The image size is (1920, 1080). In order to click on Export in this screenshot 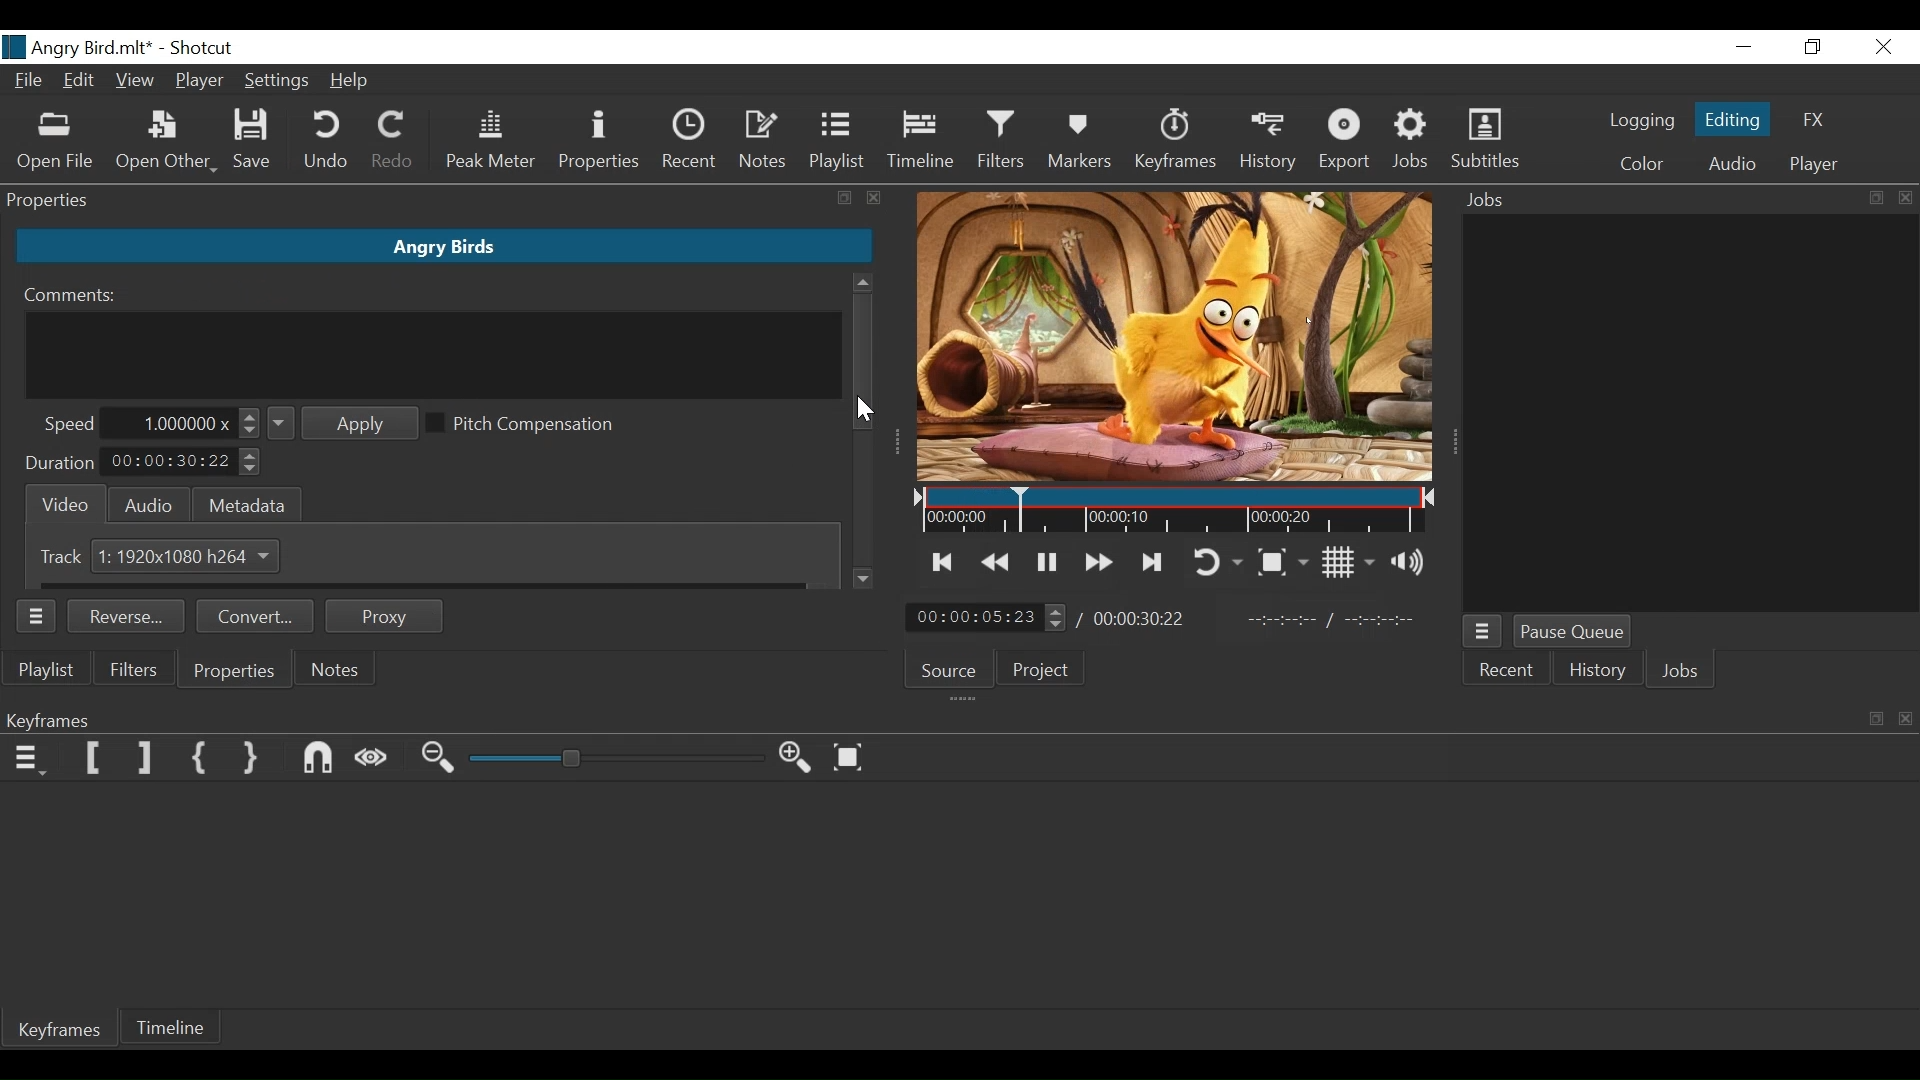, I will do `click(1349, 143)`.